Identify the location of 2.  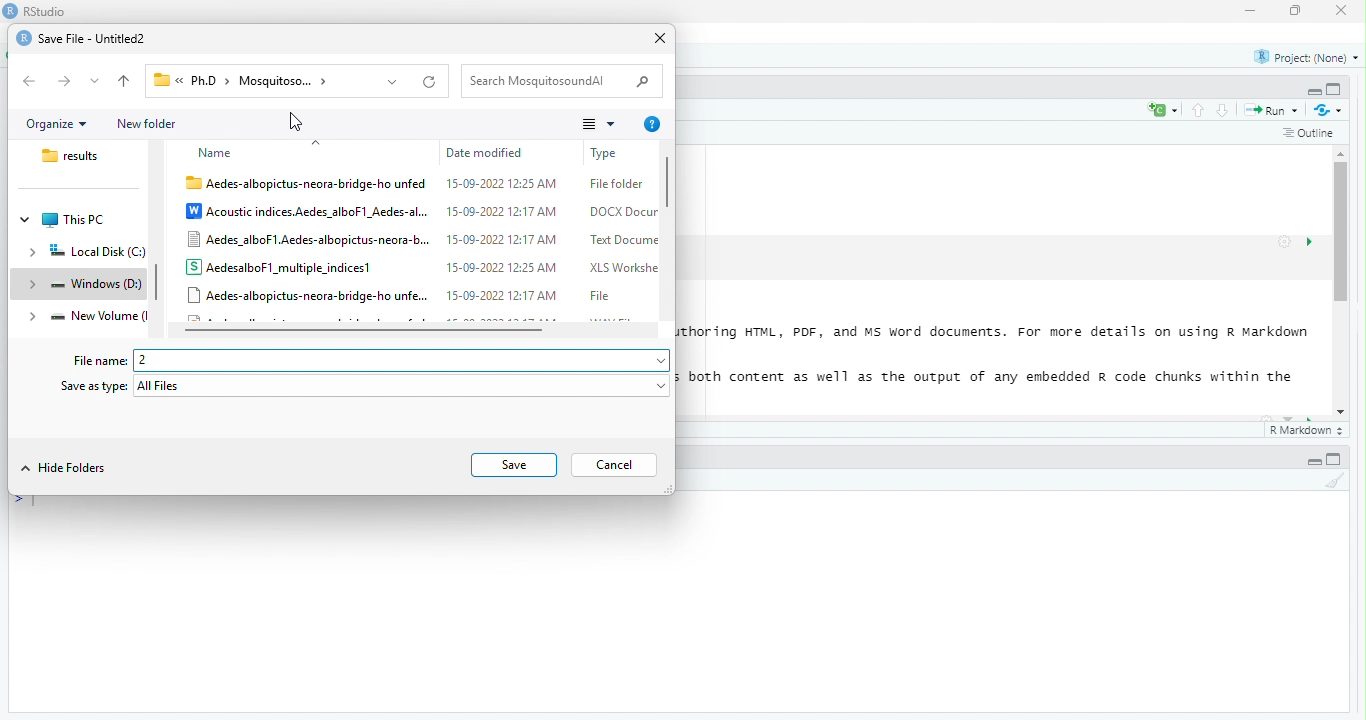
(392, 361).